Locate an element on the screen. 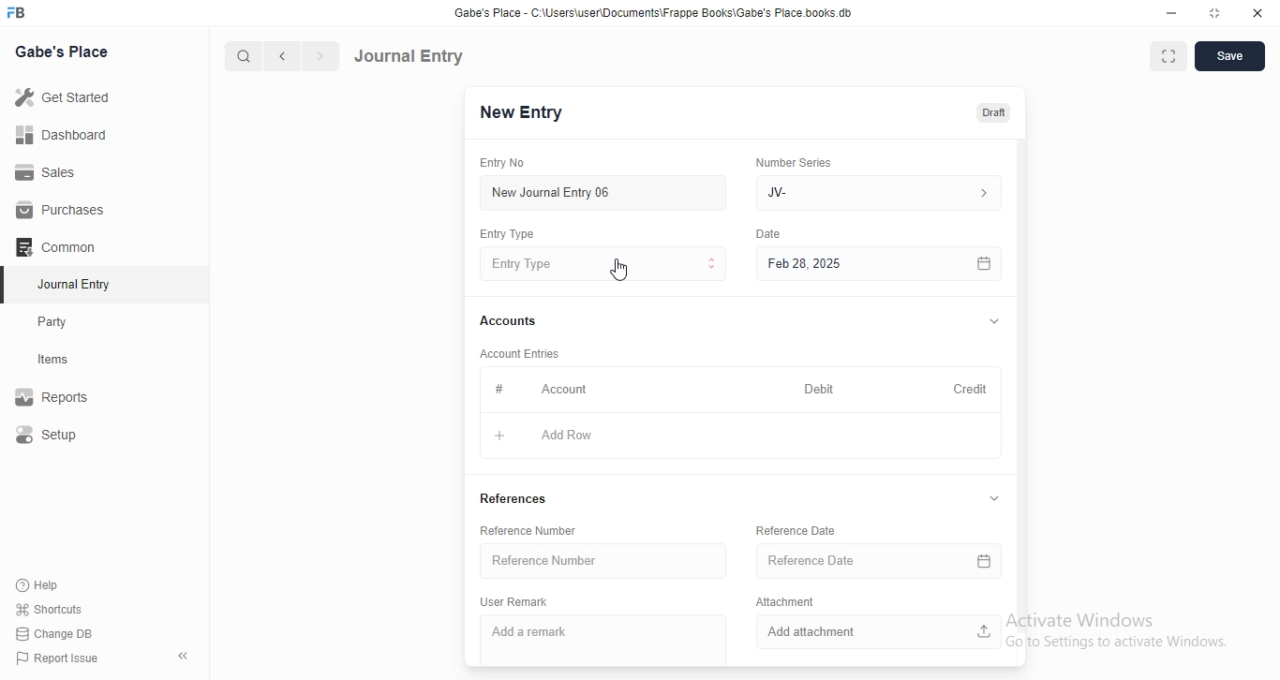 The height and width of the screenshot is (680, 1280). Reference Number is located at coordinates (543, 531).